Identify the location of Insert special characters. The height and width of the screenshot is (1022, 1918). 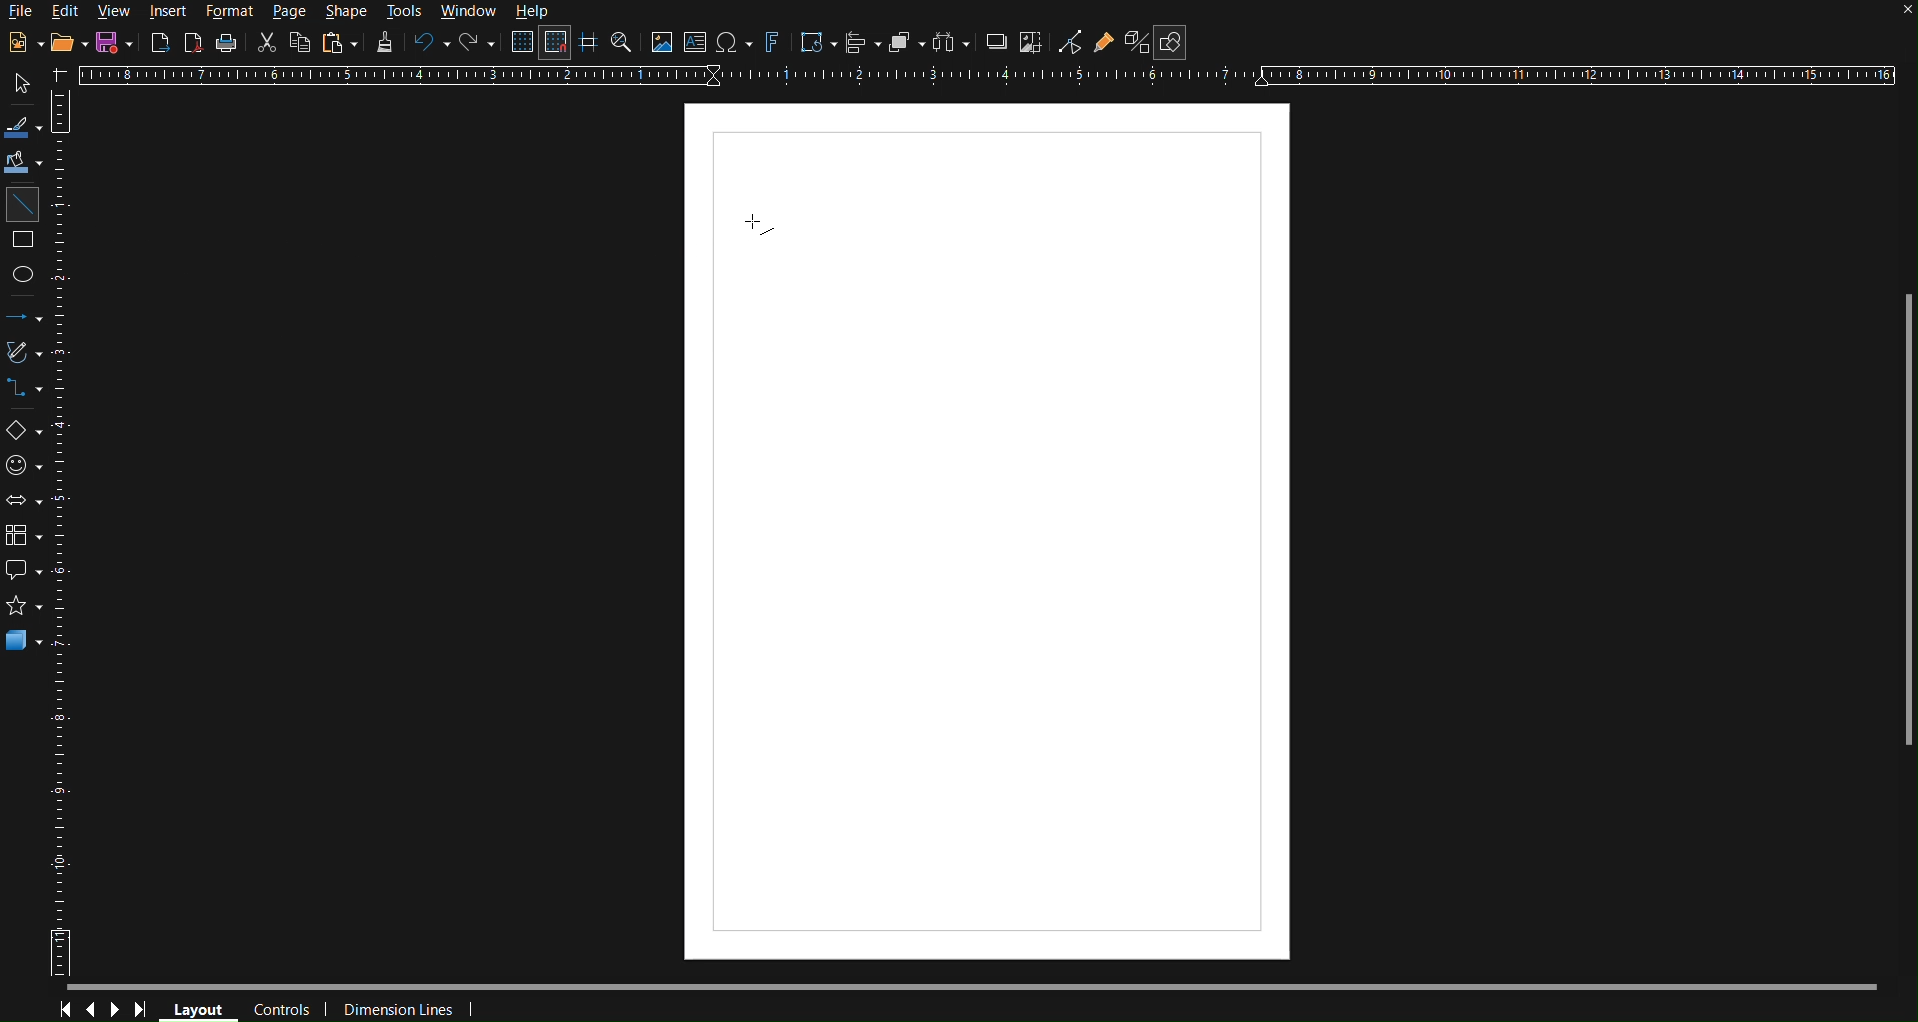
(734, 43).